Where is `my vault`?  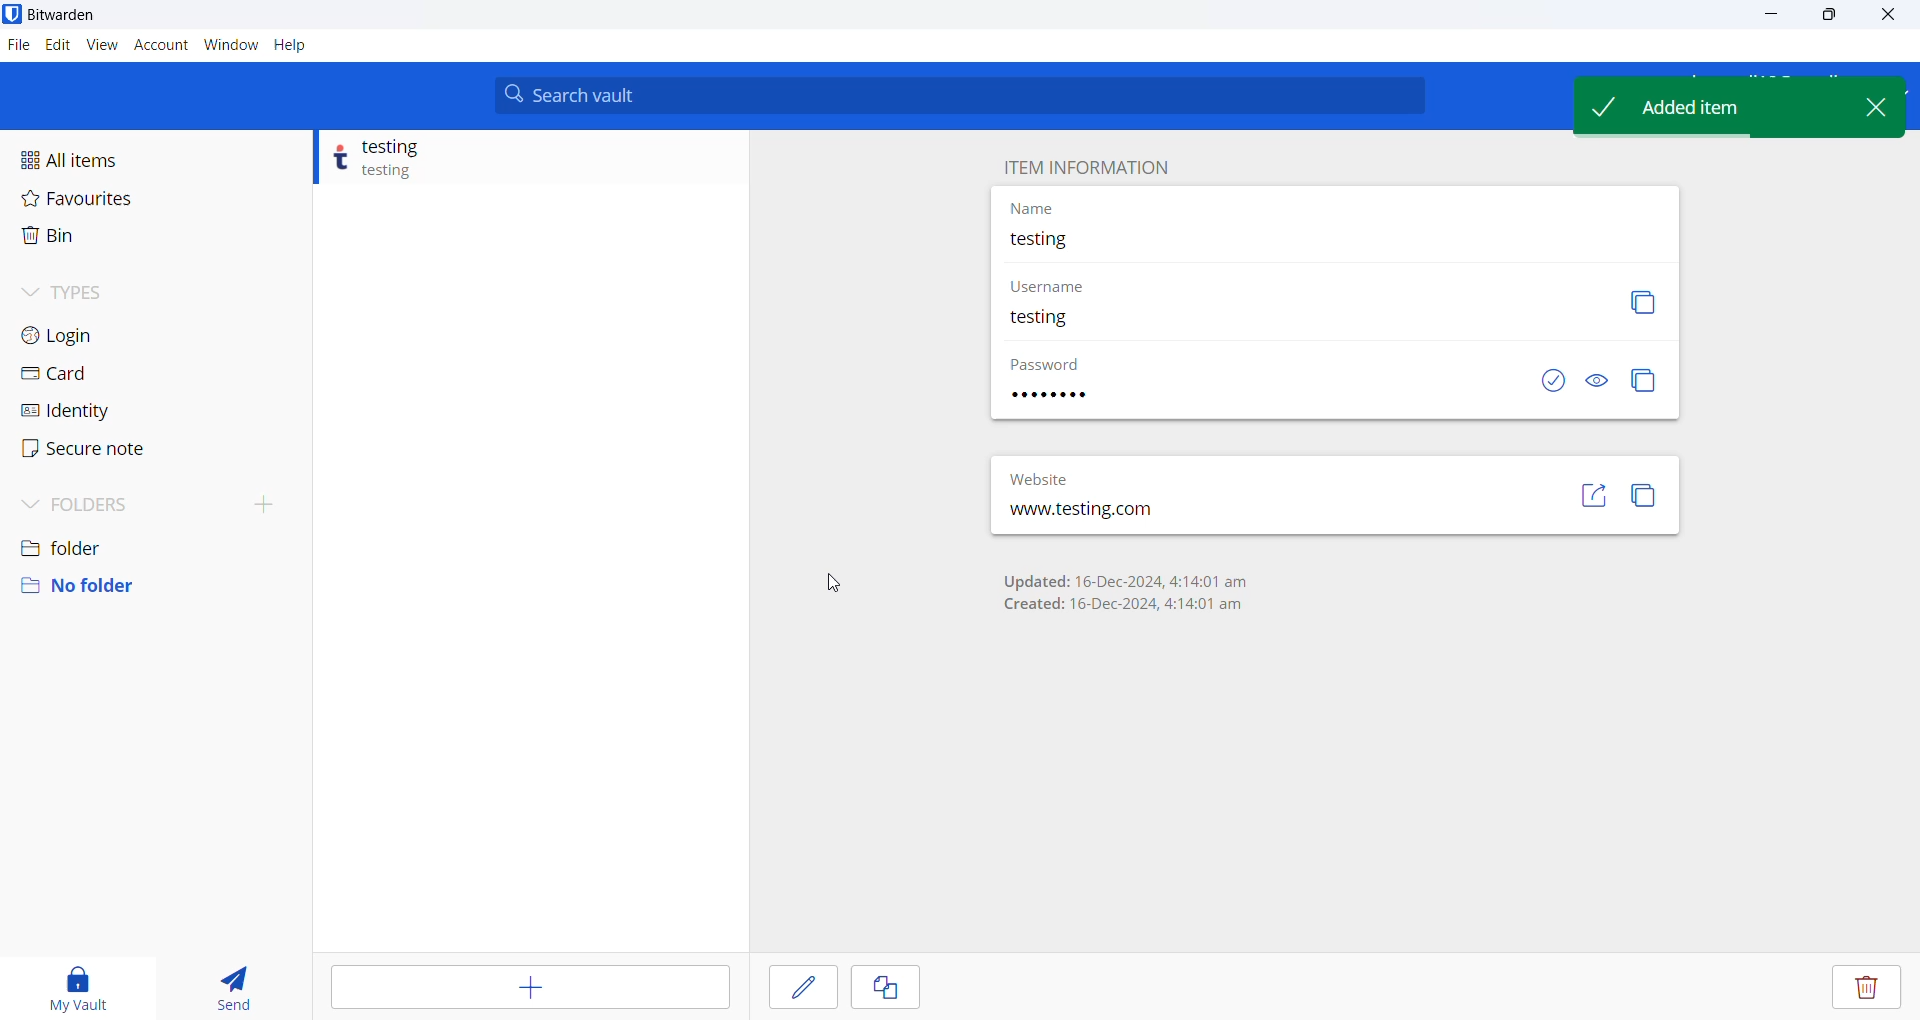 my vault is located at coordinates (79, 983).